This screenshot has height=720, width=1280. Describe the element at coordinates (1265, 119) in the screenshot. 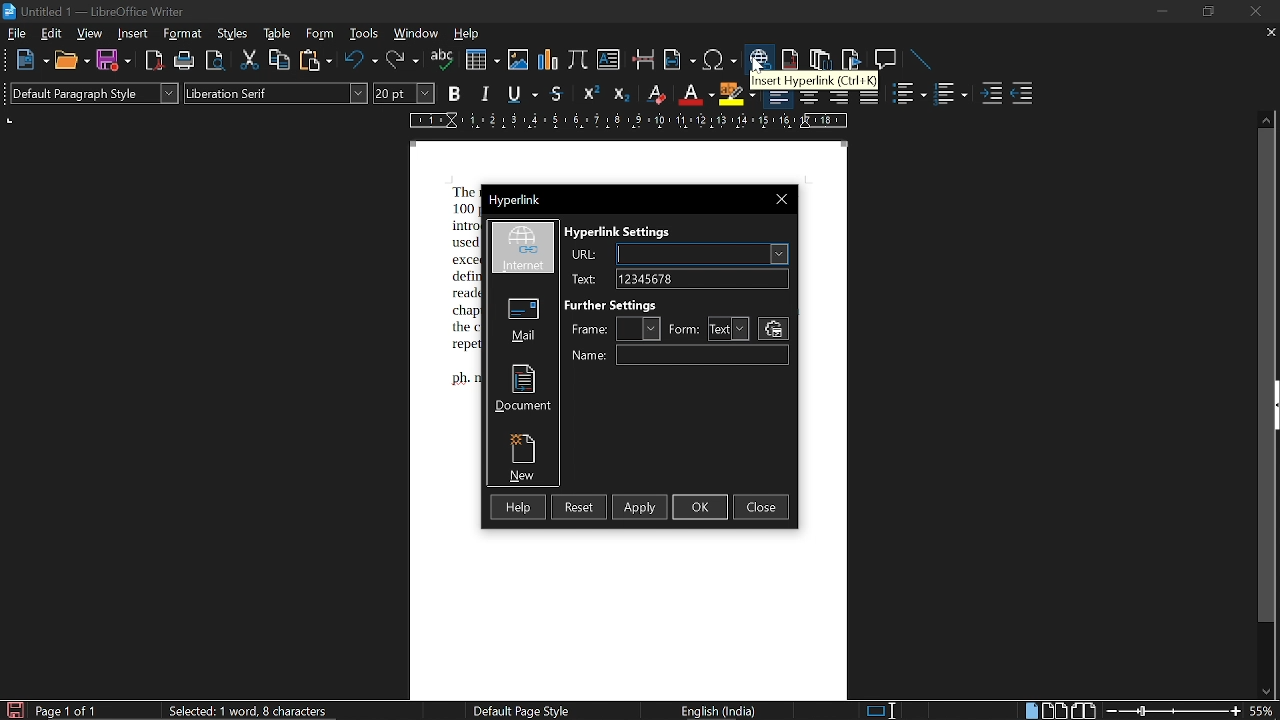

I see `move up` at that location.